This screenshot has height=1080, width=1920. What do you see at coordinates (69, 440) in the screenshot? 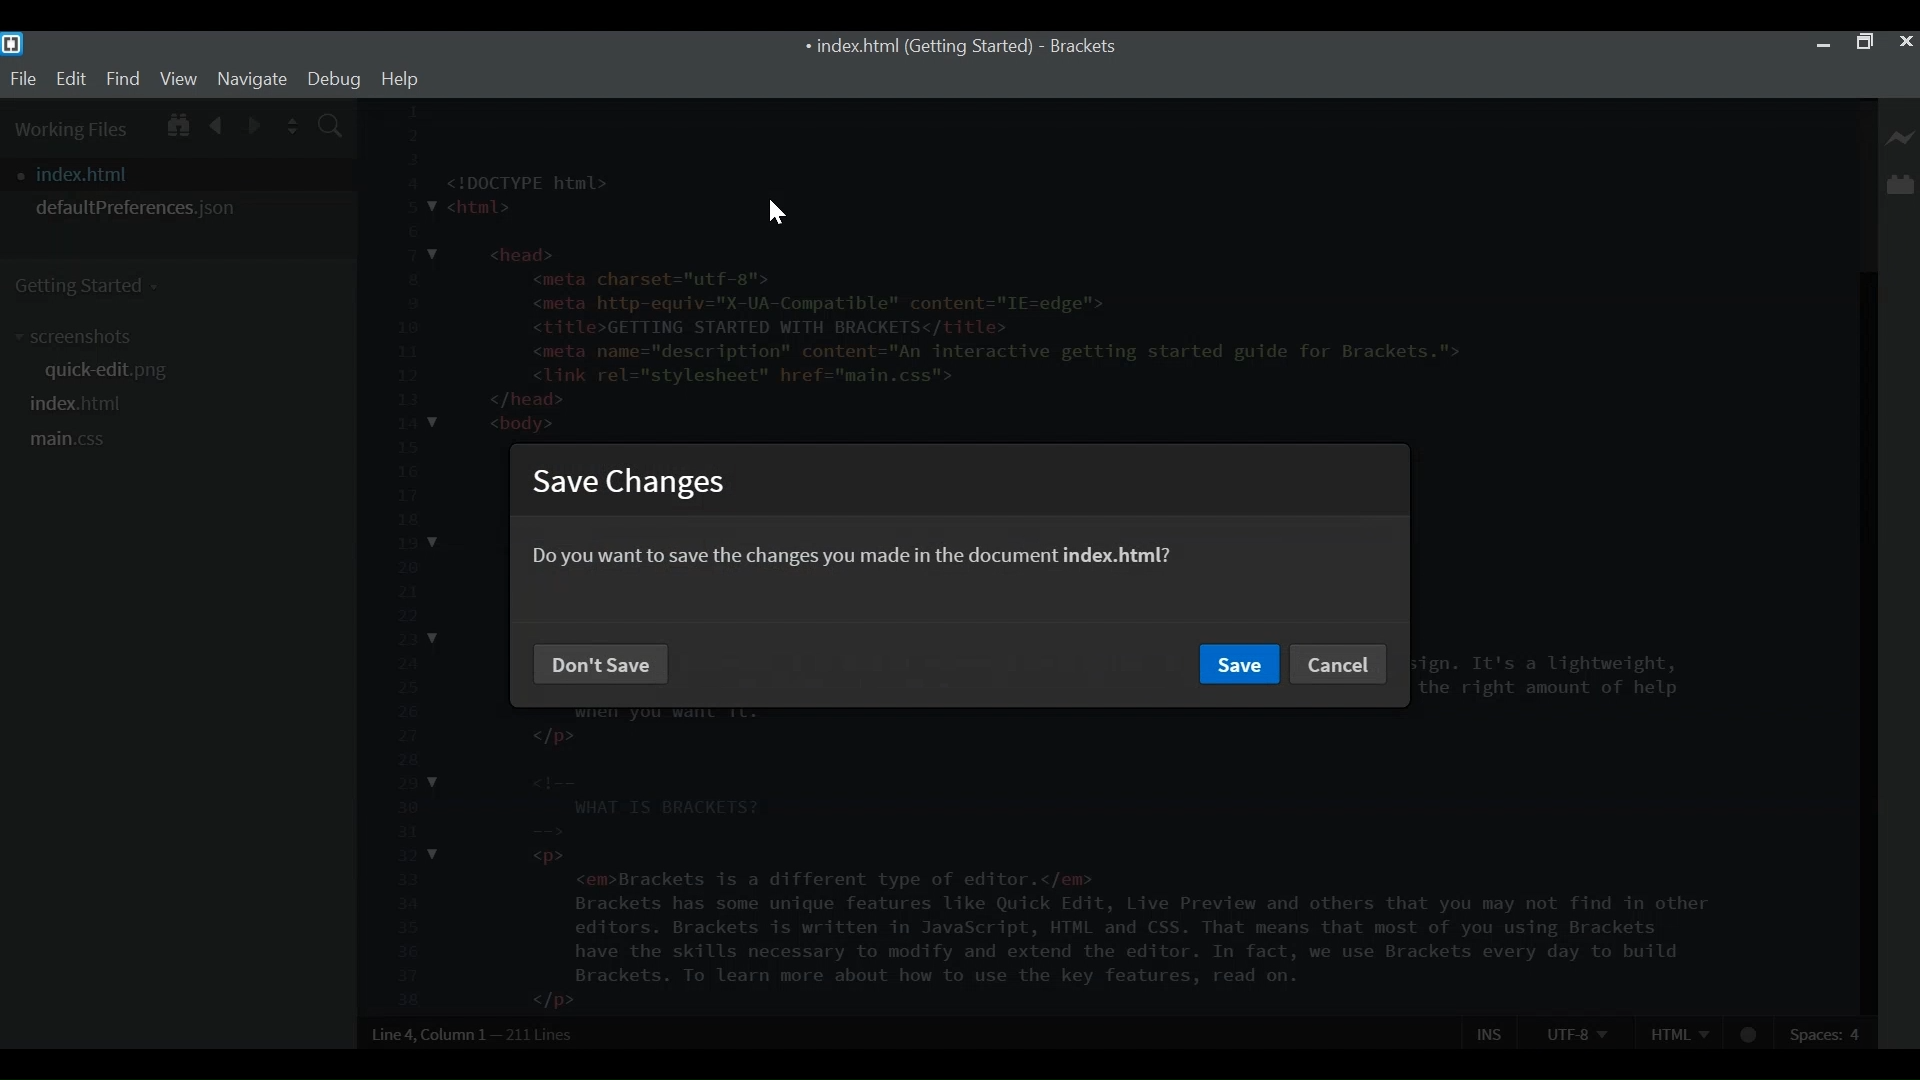
I see `main.css` at bounding box center [69, 440].